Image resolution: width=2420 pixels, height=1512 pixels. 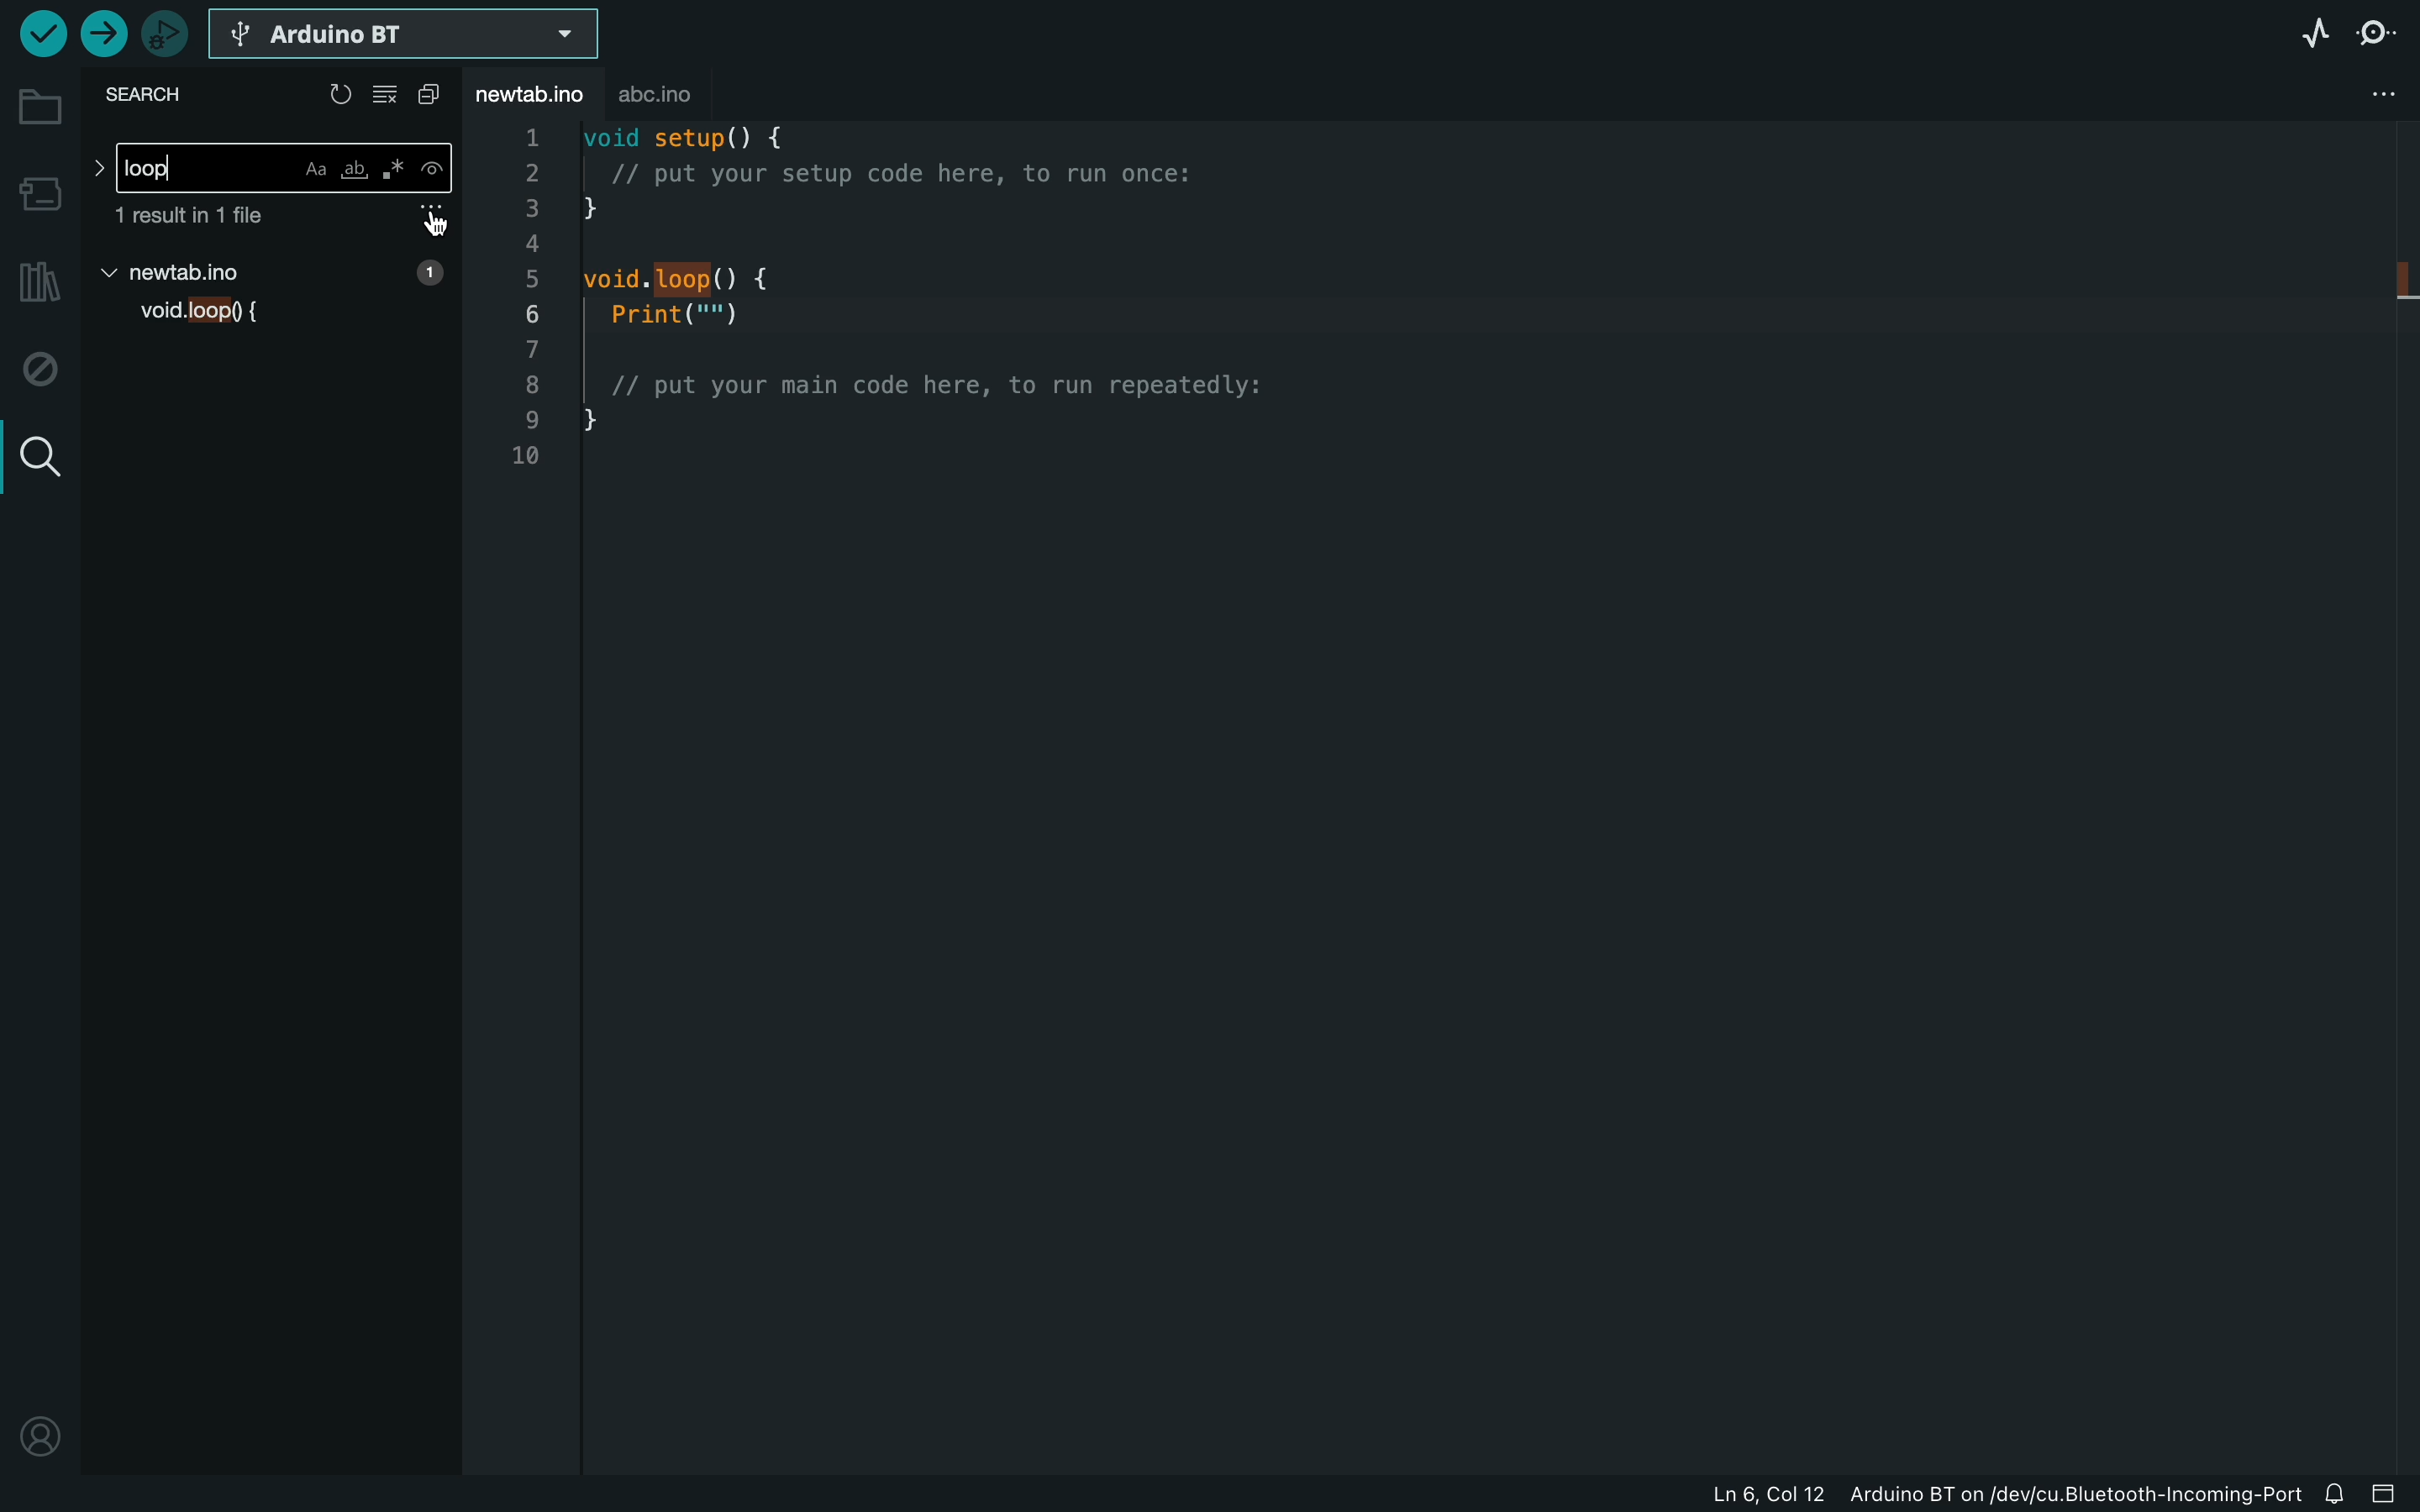 What do you see at coordinates (935, 313) in the screenshot?
I see `void setup() {// put your setup code here, to run once:}void. loop() {Print("")// put your main code here, to run repeatedly:}` at bounding box center [935, 313].